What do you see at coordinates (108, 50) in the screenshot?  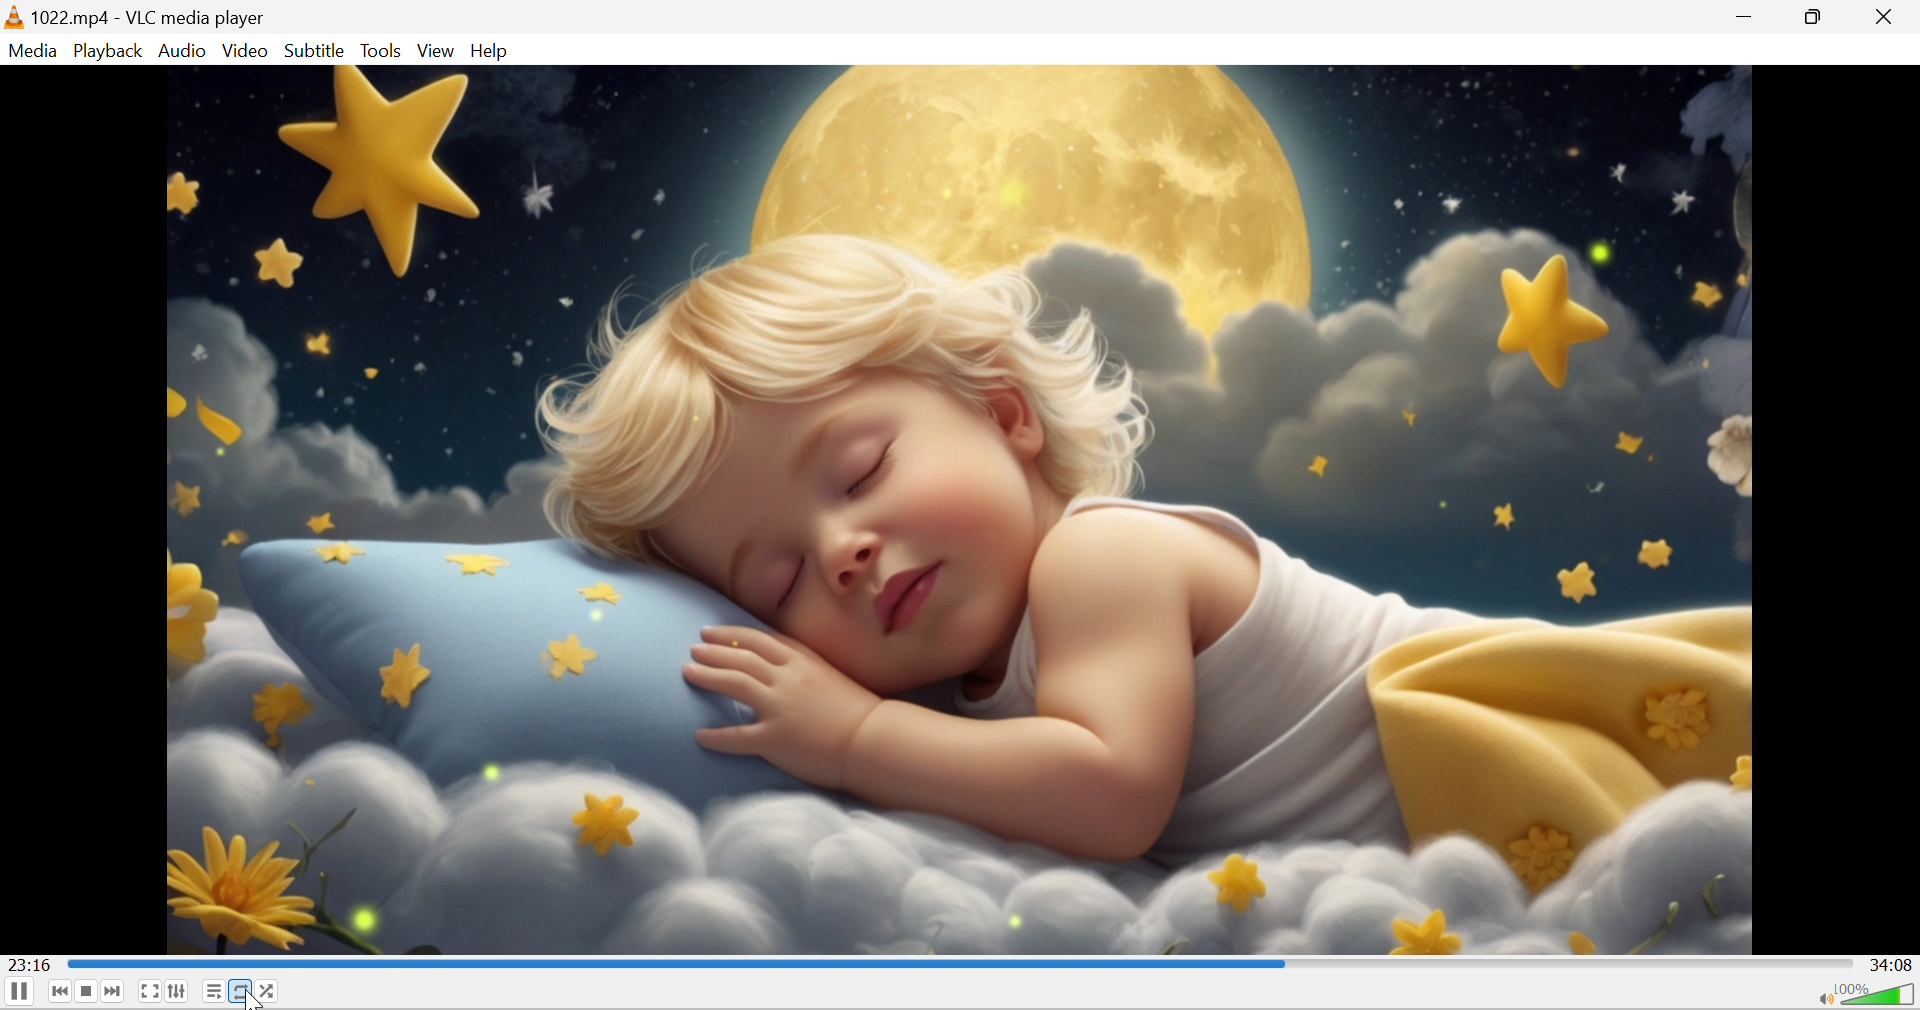 I see `Playback` at bounding box center [108, 50].